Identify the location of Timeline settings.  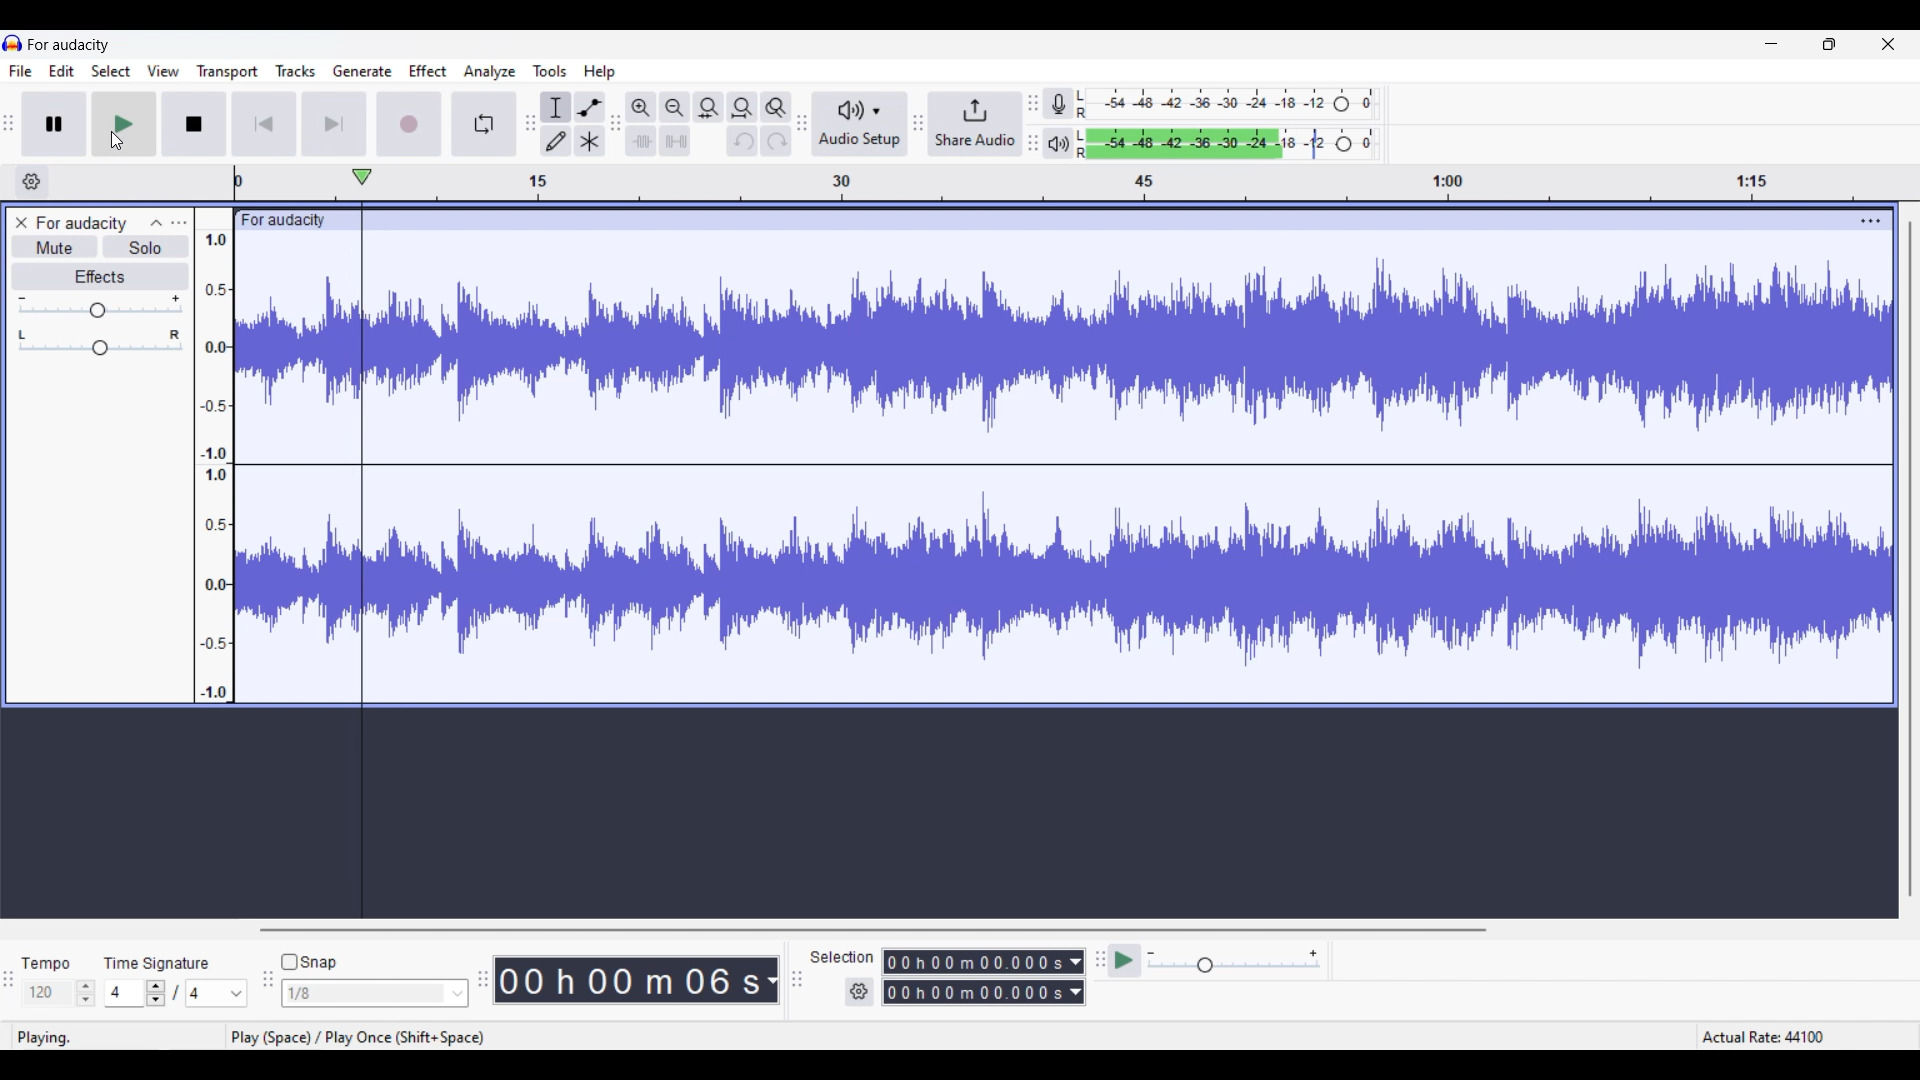
(32, 182).